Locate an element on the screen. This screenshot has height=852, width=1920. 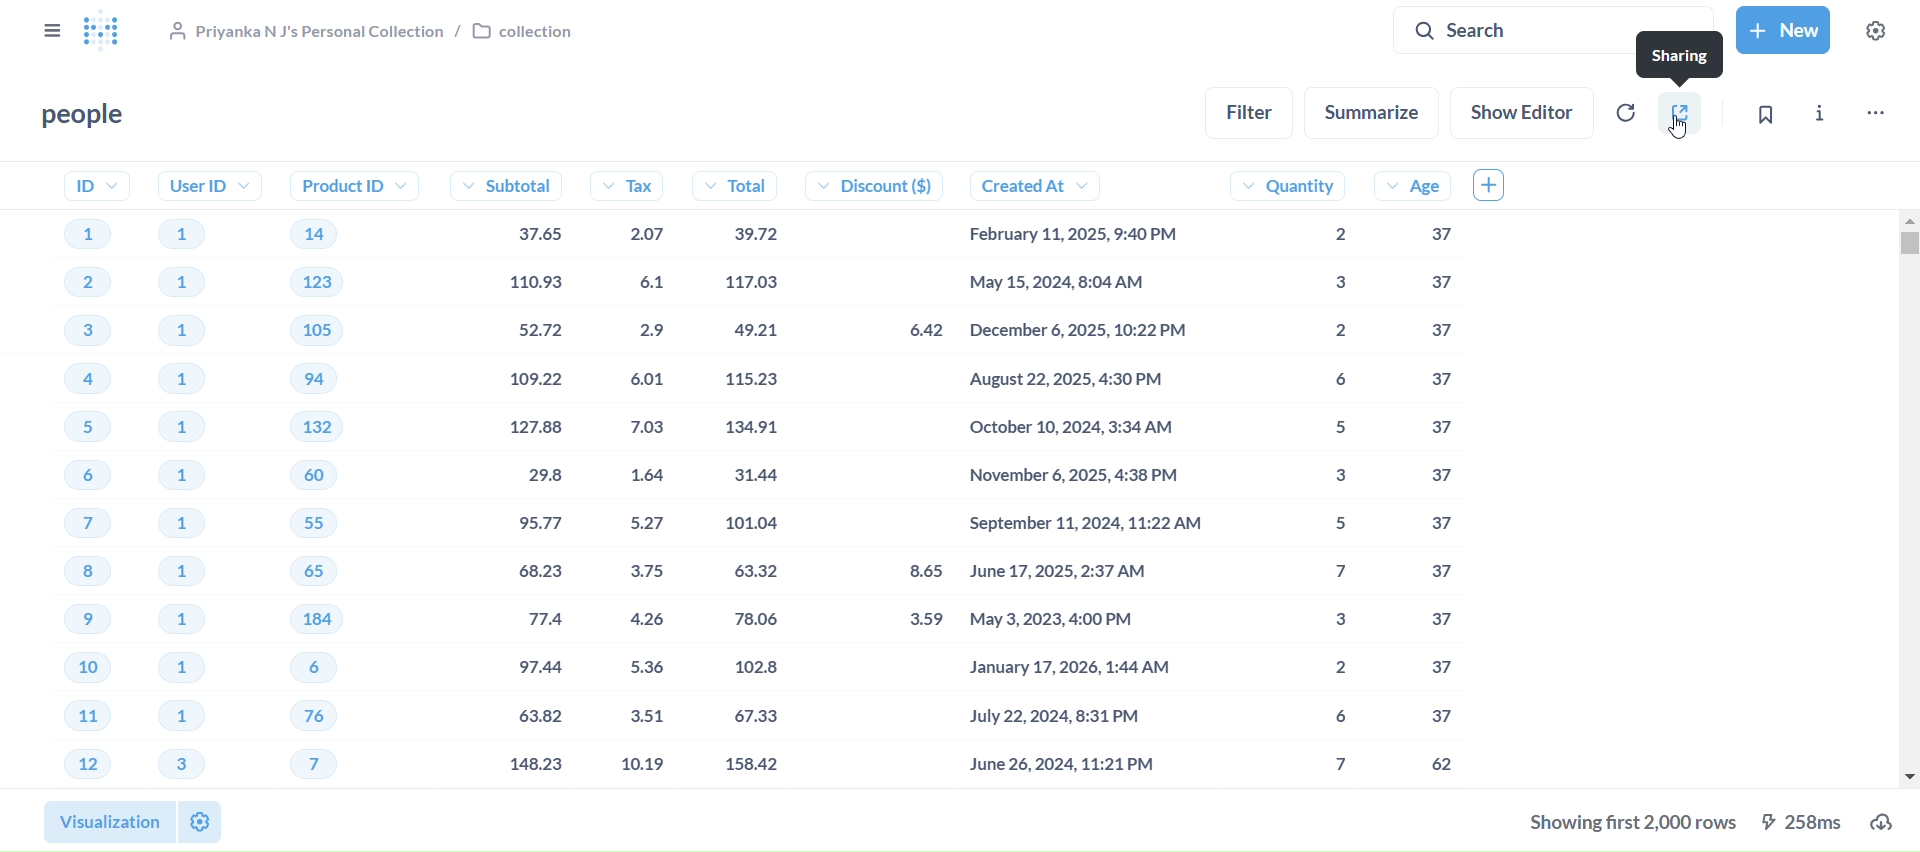
settings is located at coordinates (1880, 31).